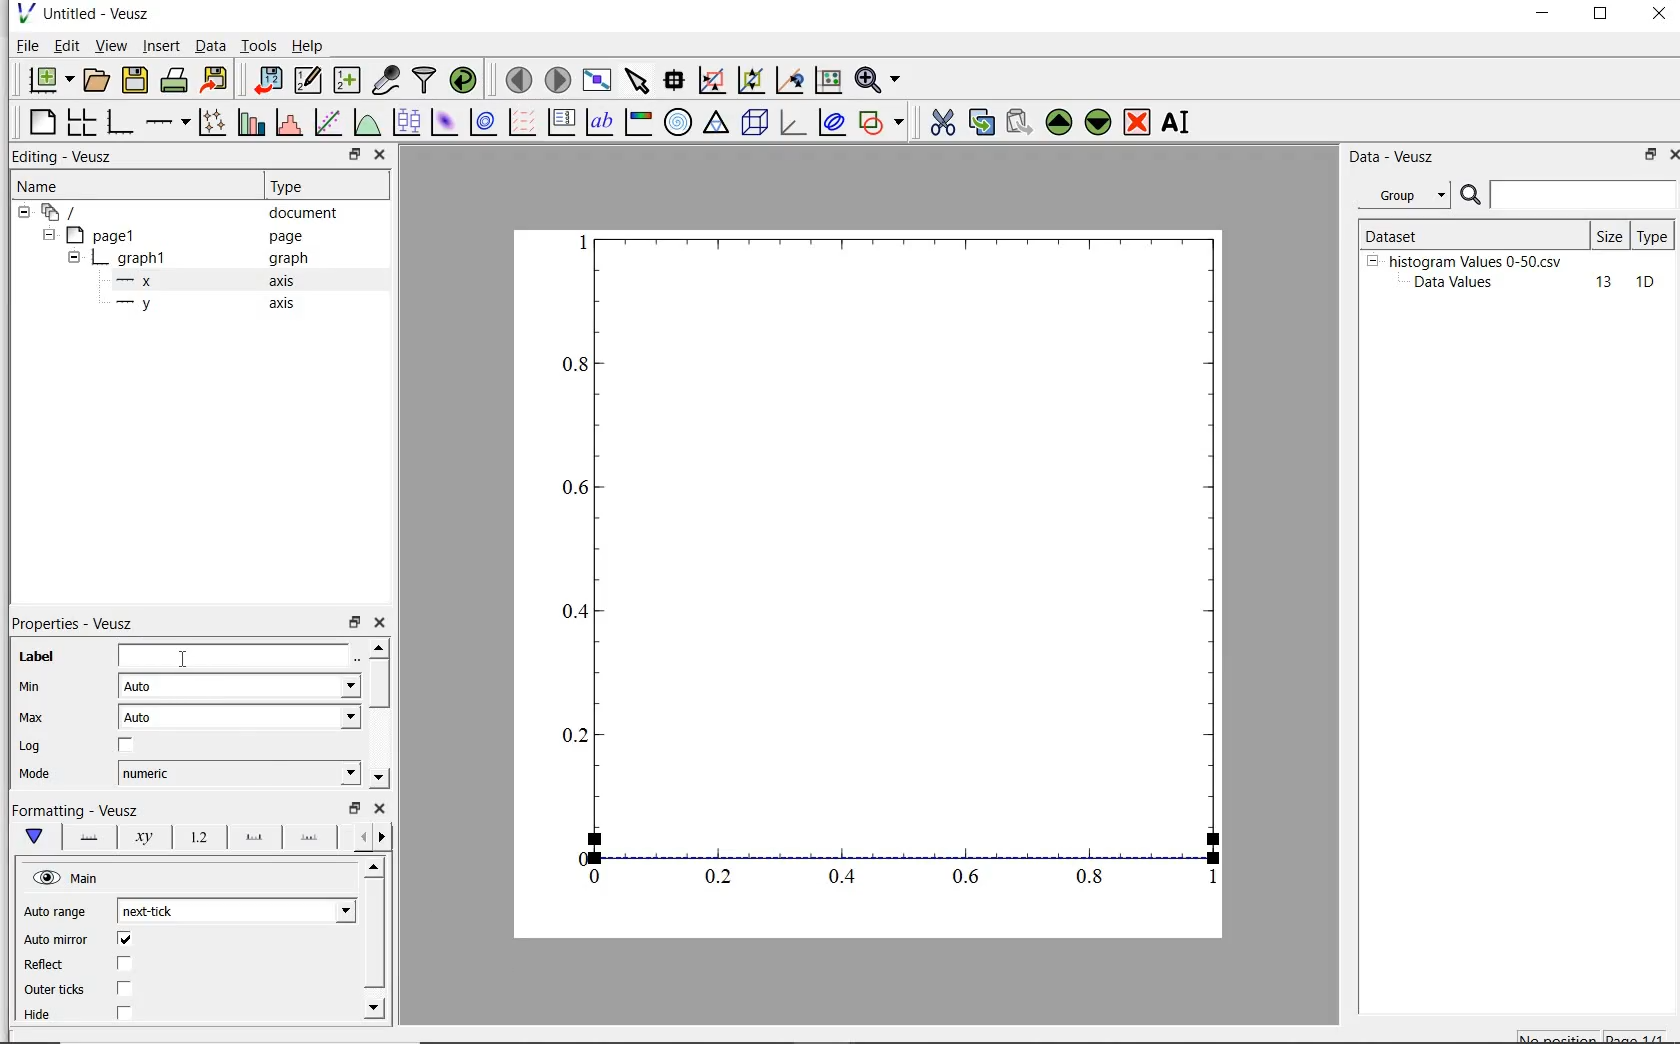 This screenshot has height=1044, width=1680. I want to click on click to recenter graph axes, so click(827, 81).